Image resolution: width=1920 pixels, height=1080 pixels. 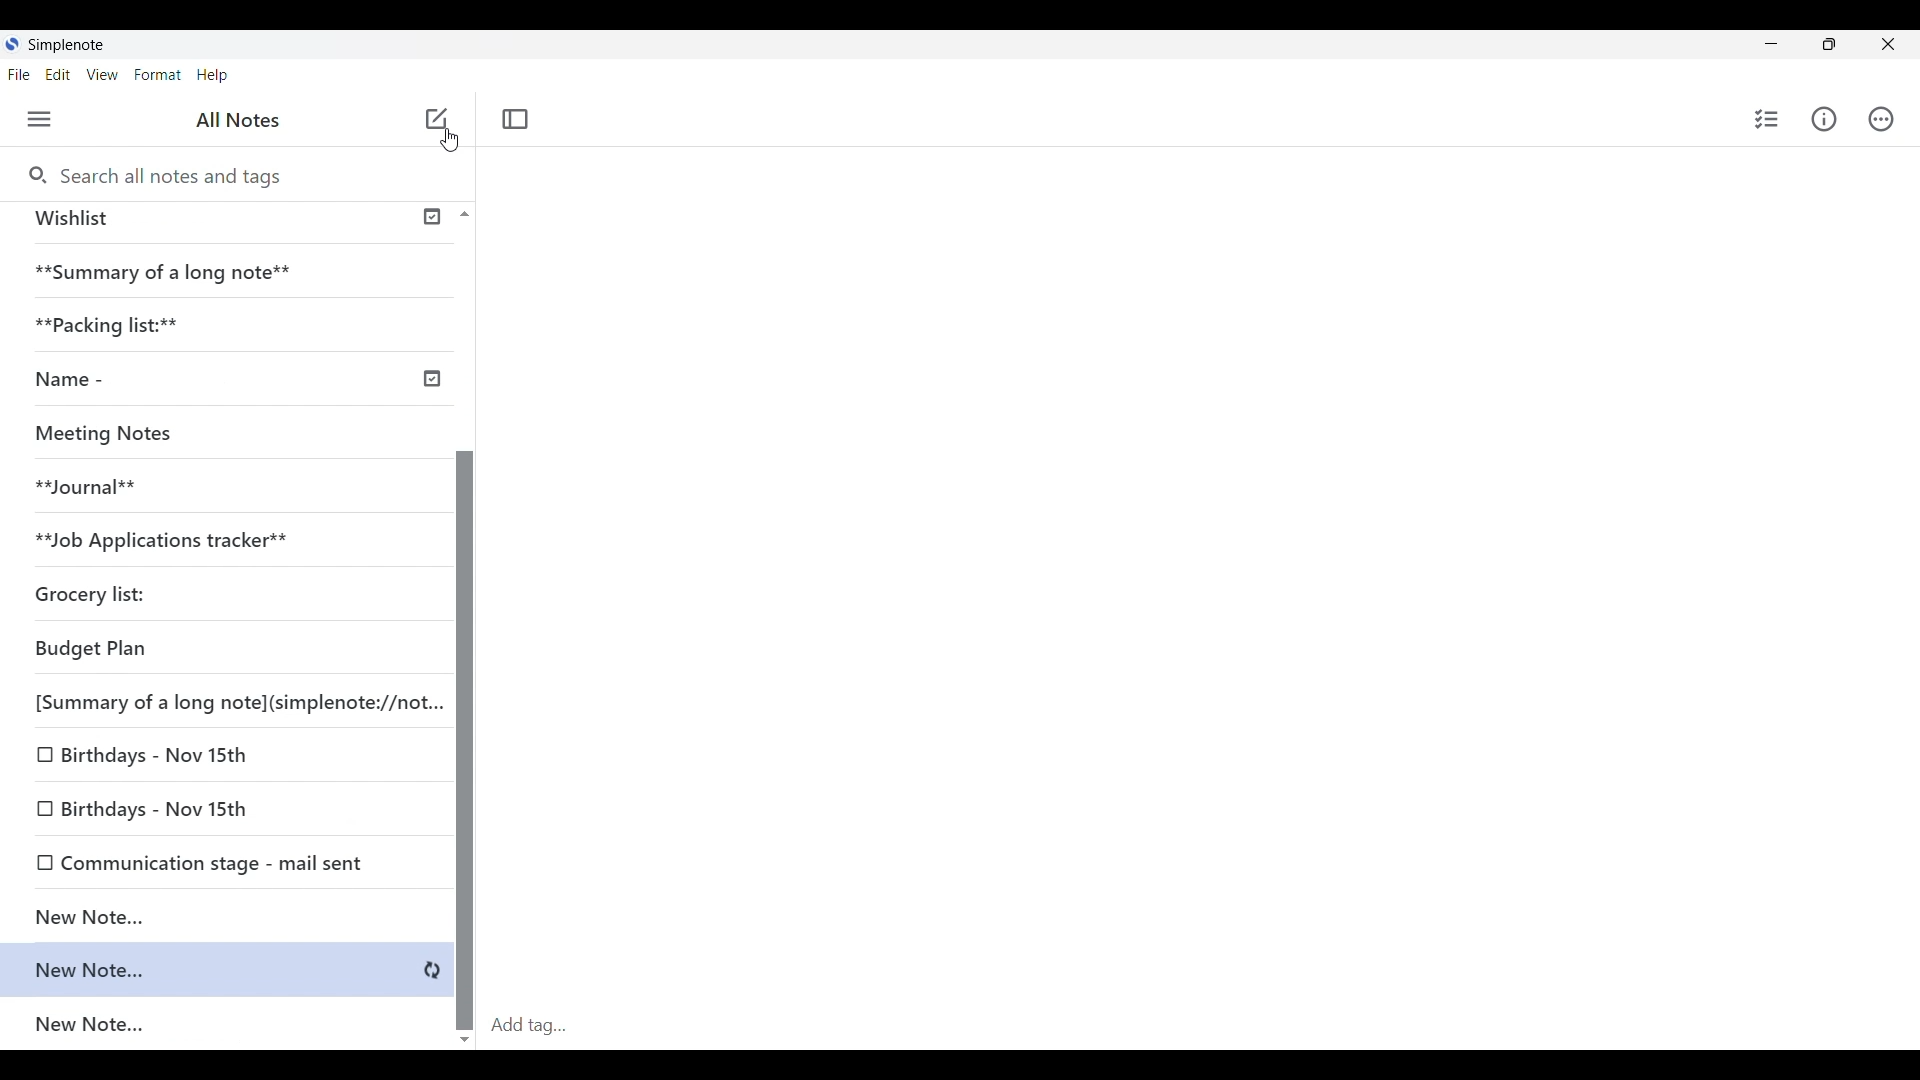 What do you see at coordinates (1890, 119) in the screenshot?
I see `Actions` at bounding box center [1890, 119].